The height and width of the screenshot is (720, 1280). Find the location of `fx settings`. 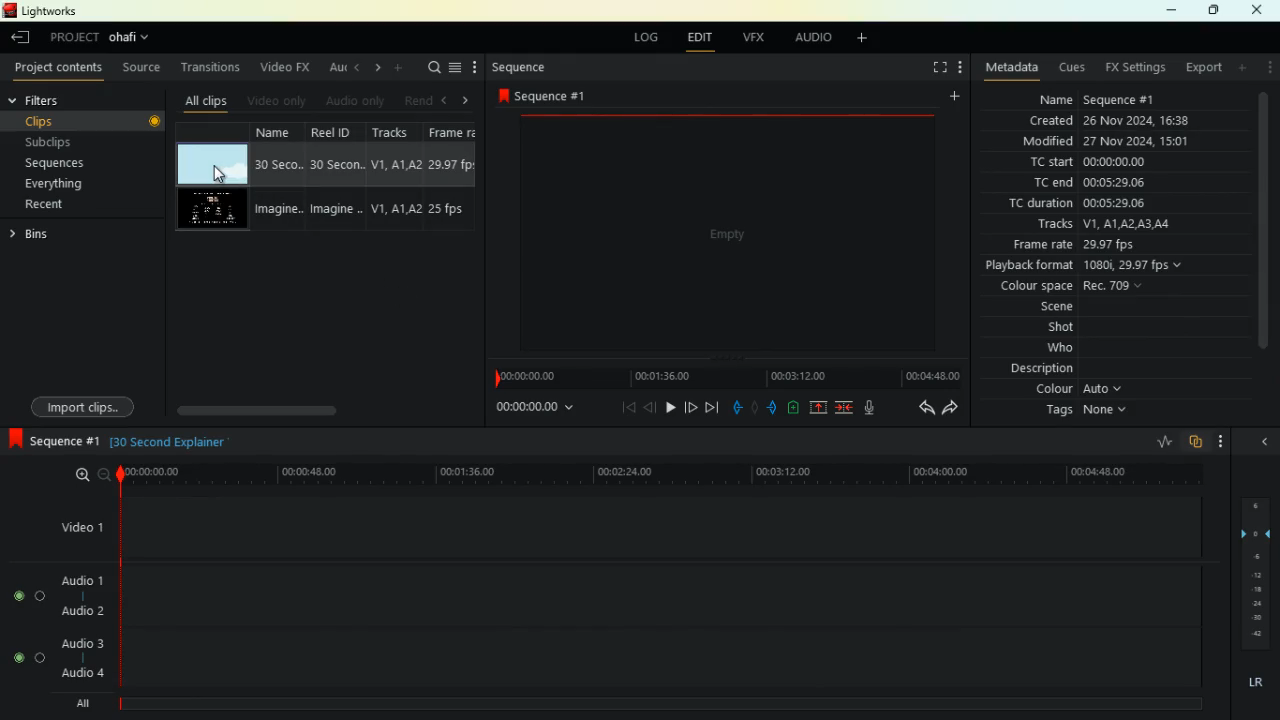

fx settings is located at coordinates (1131, 68).